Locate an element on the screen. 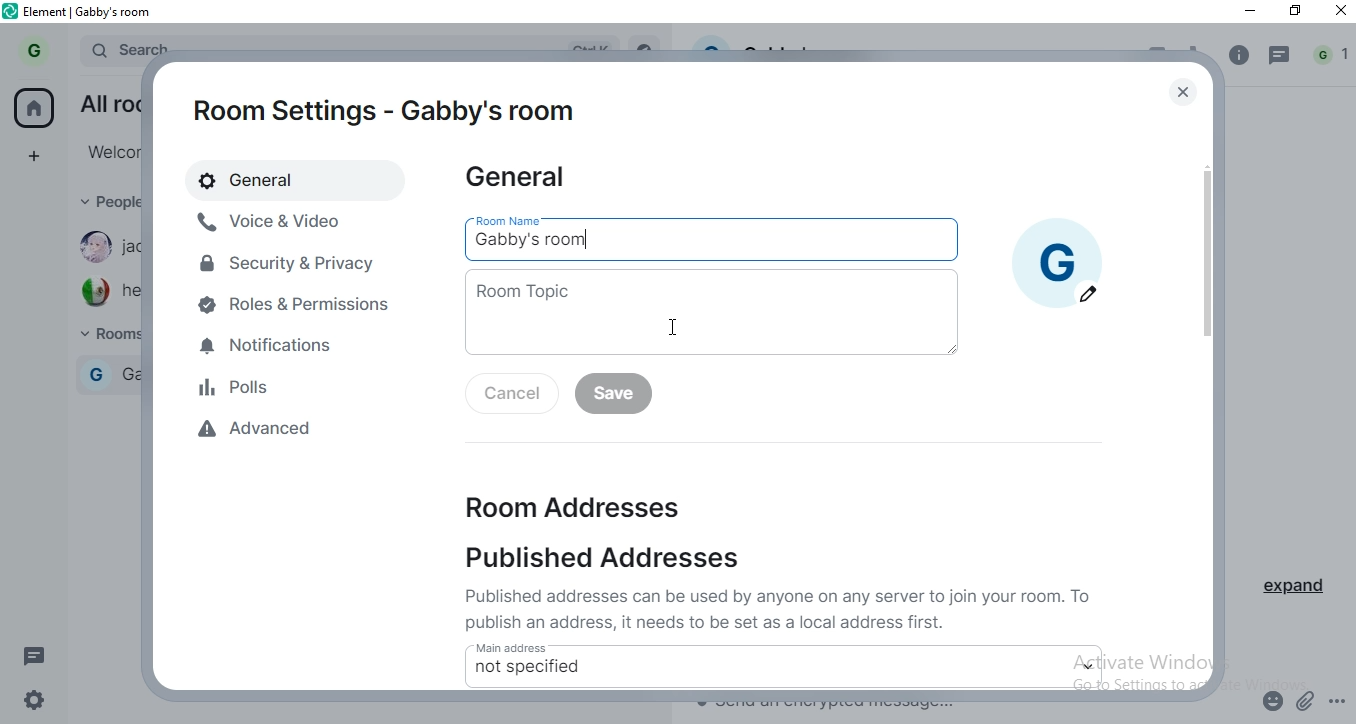  settings is located at coordinates (41, 698).